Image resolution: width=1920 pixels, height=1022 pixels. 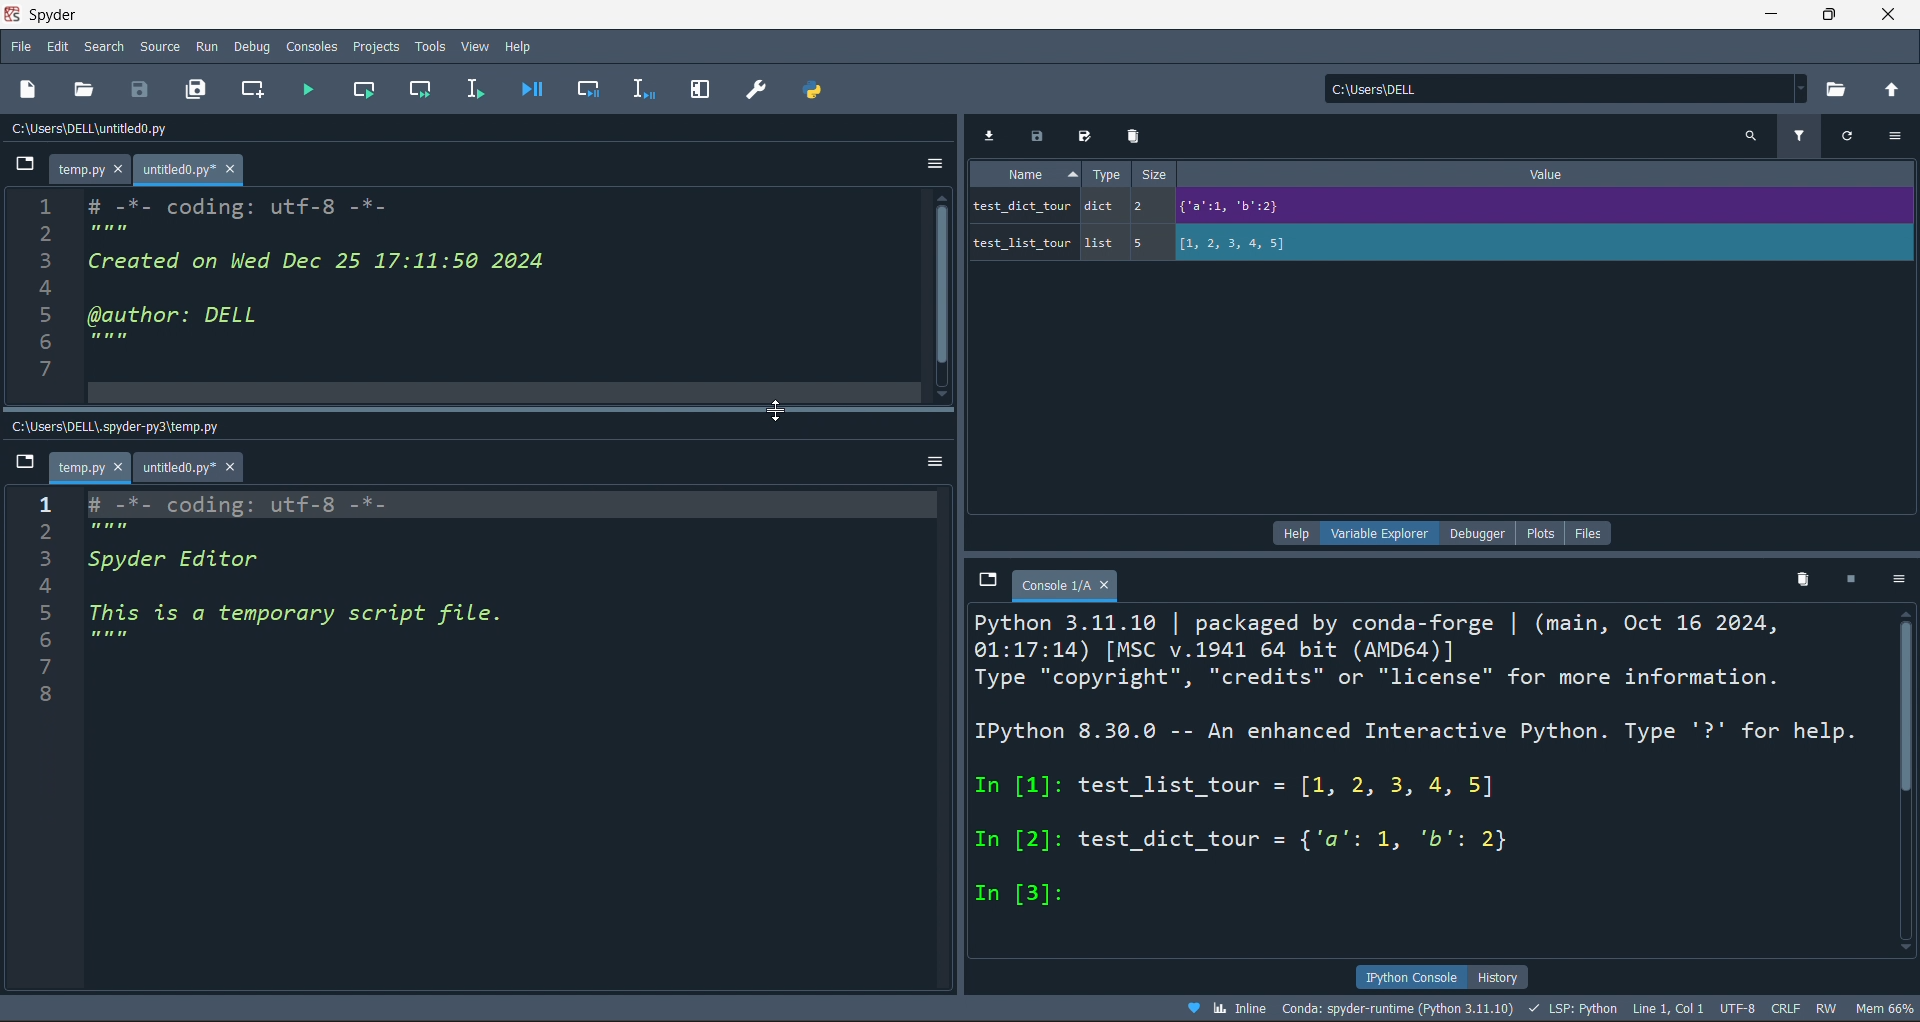 What do you see at coordinates (112, 529) in the screenshot?
I see `2 Rp` at bounding box center [112, 529].